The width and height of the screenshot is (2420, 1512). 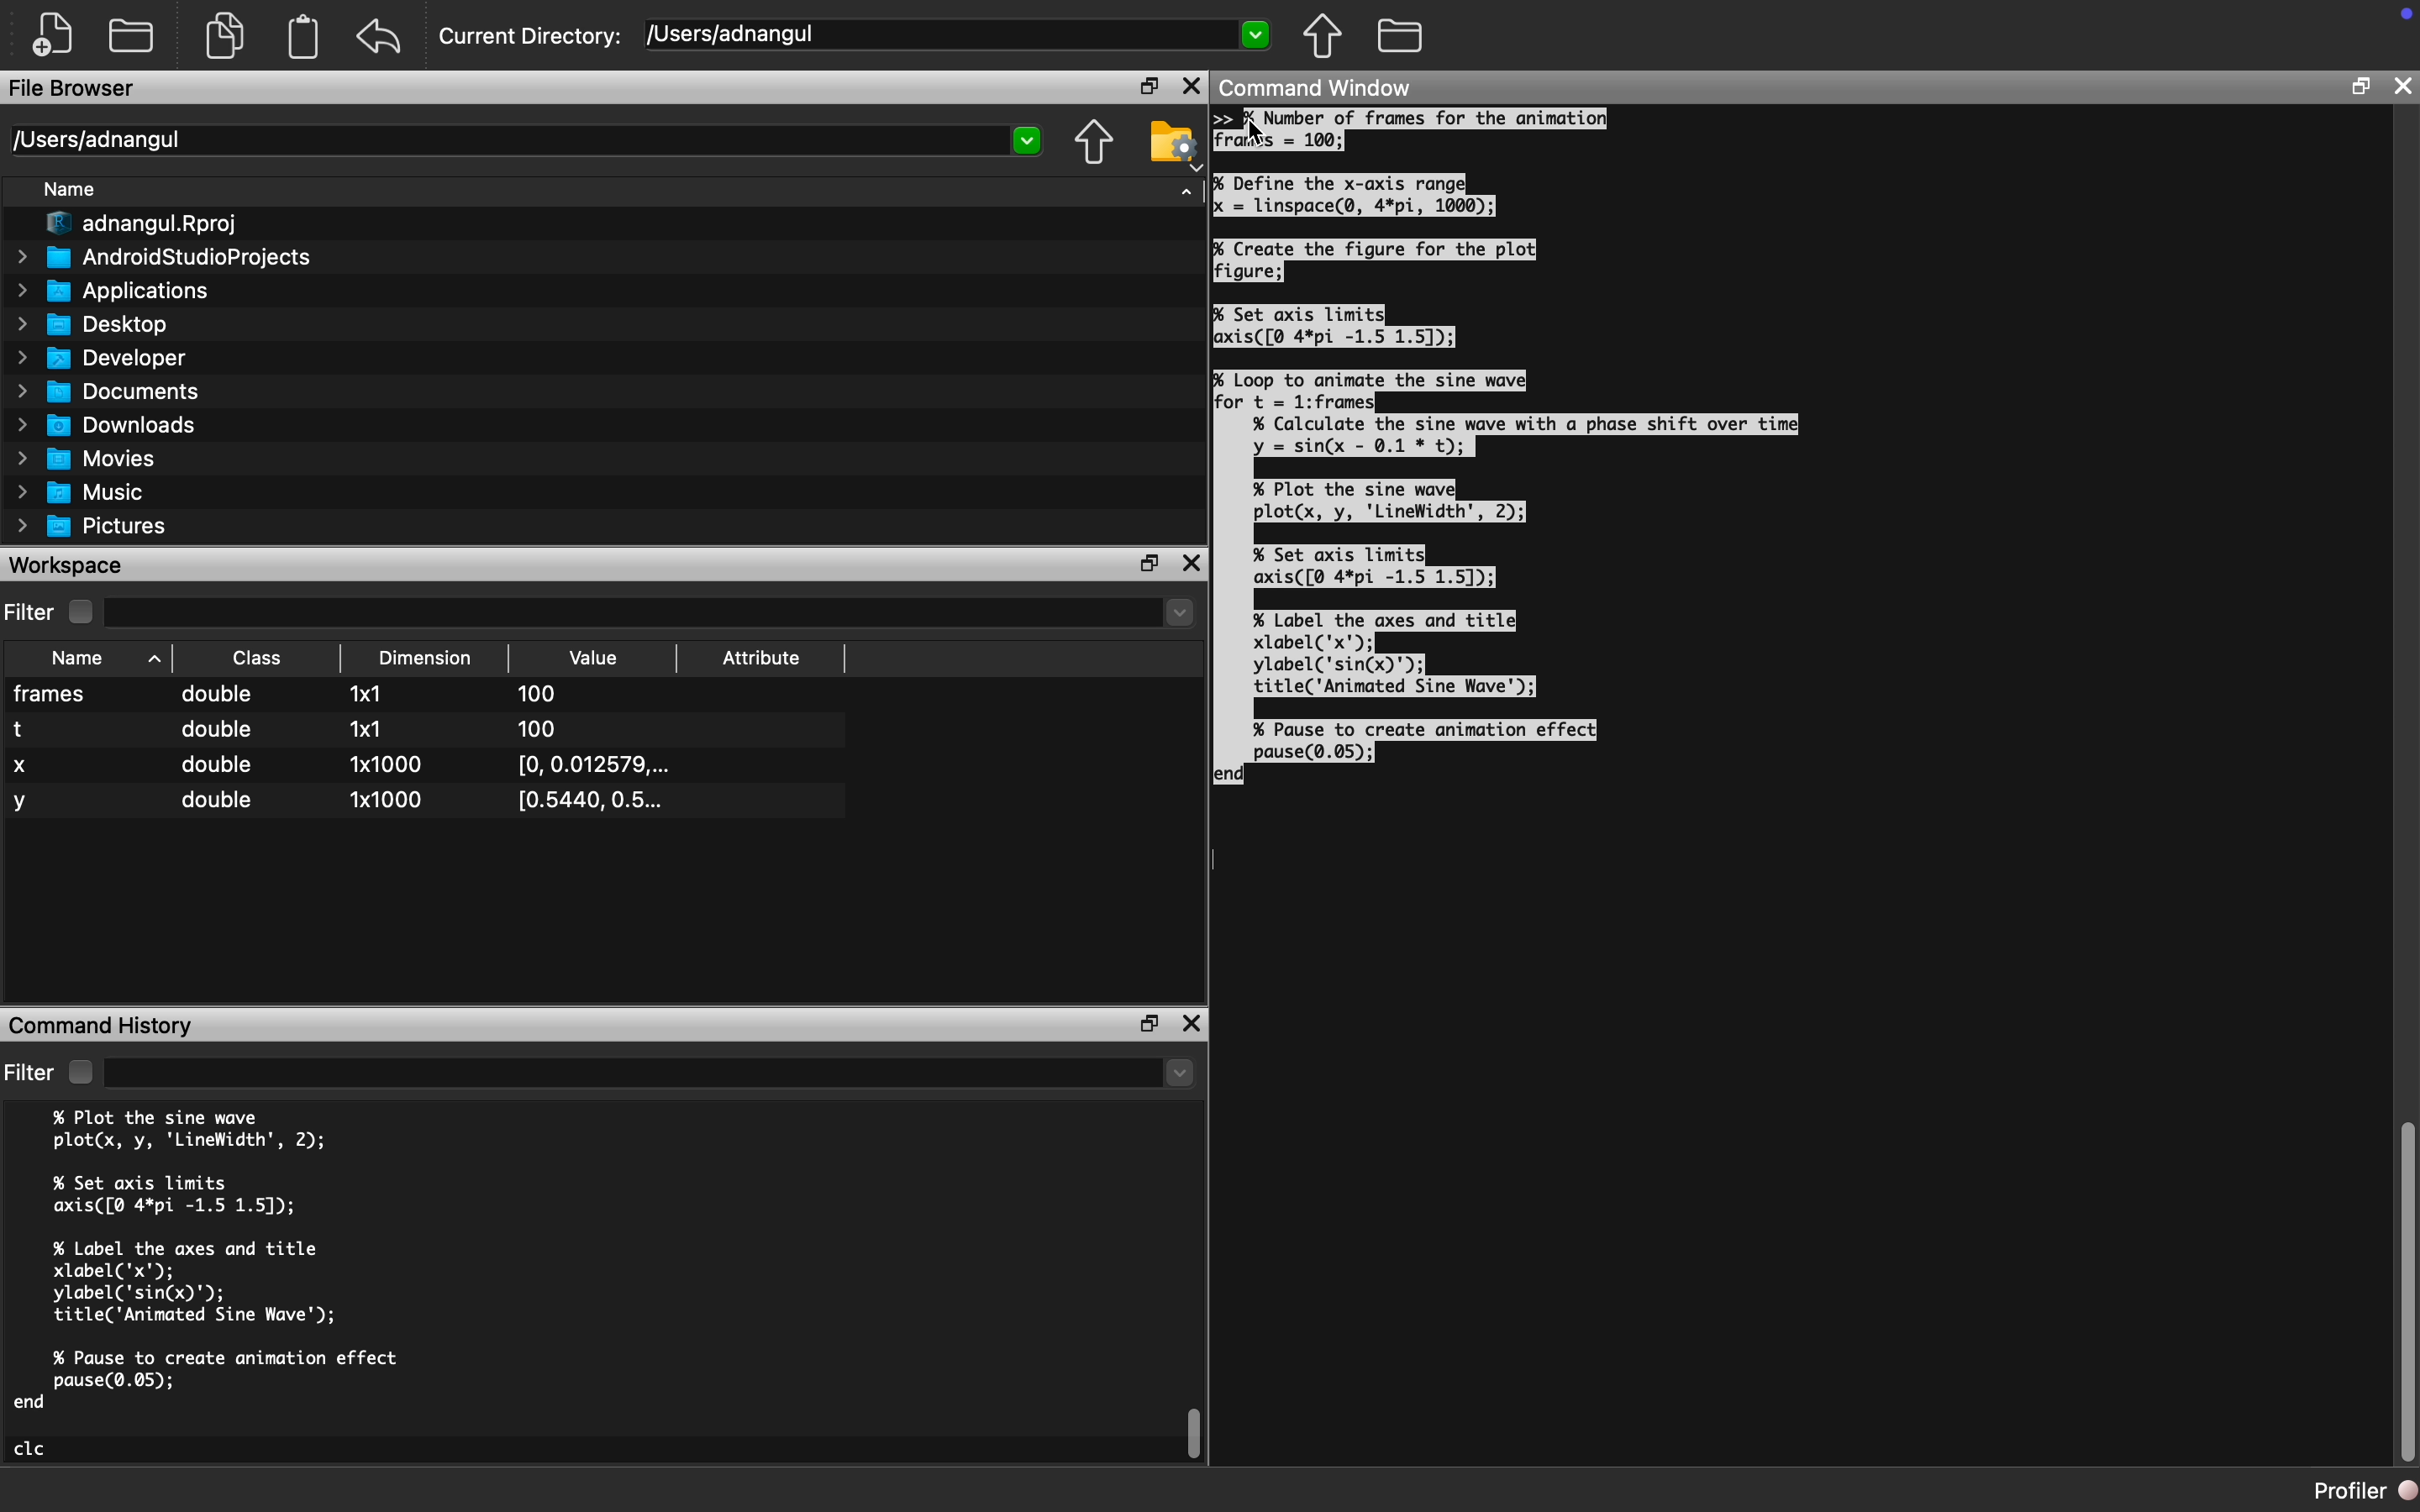 I want to click on Command History, so click(x=104, y=1025).